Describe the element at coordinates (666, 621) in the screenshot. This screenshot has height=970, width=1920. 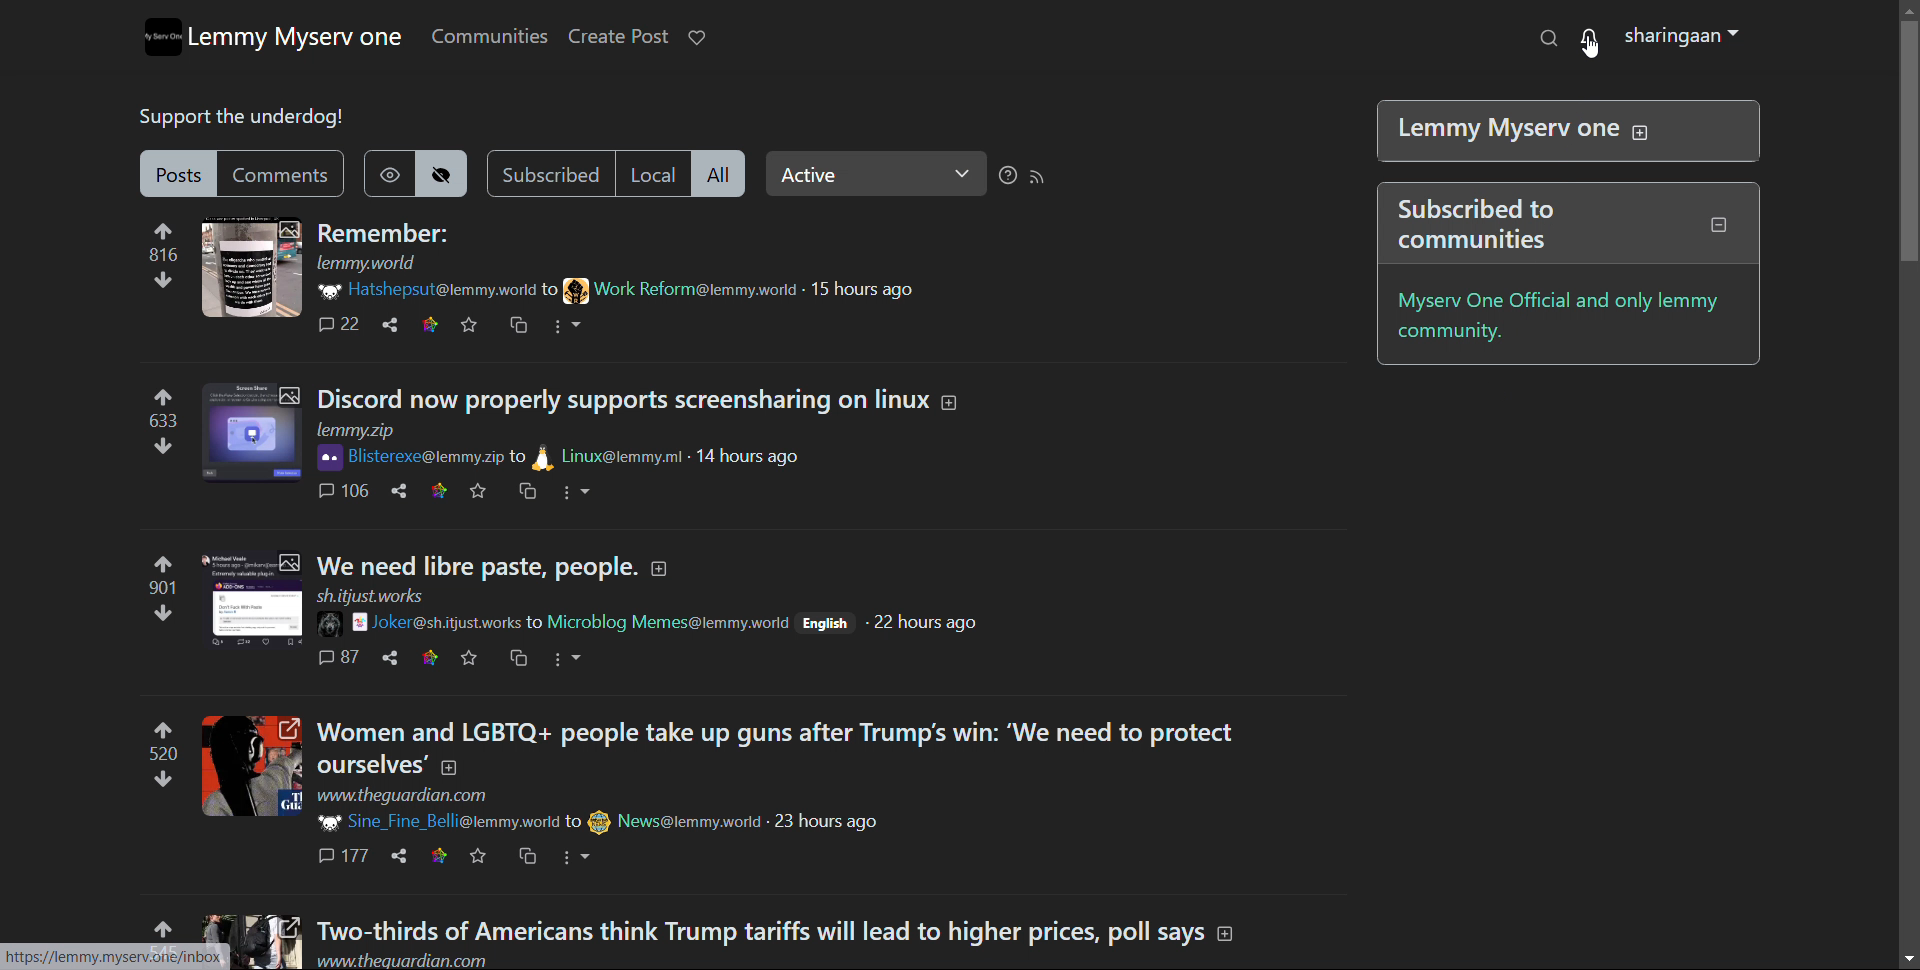
I see `community` at that location.